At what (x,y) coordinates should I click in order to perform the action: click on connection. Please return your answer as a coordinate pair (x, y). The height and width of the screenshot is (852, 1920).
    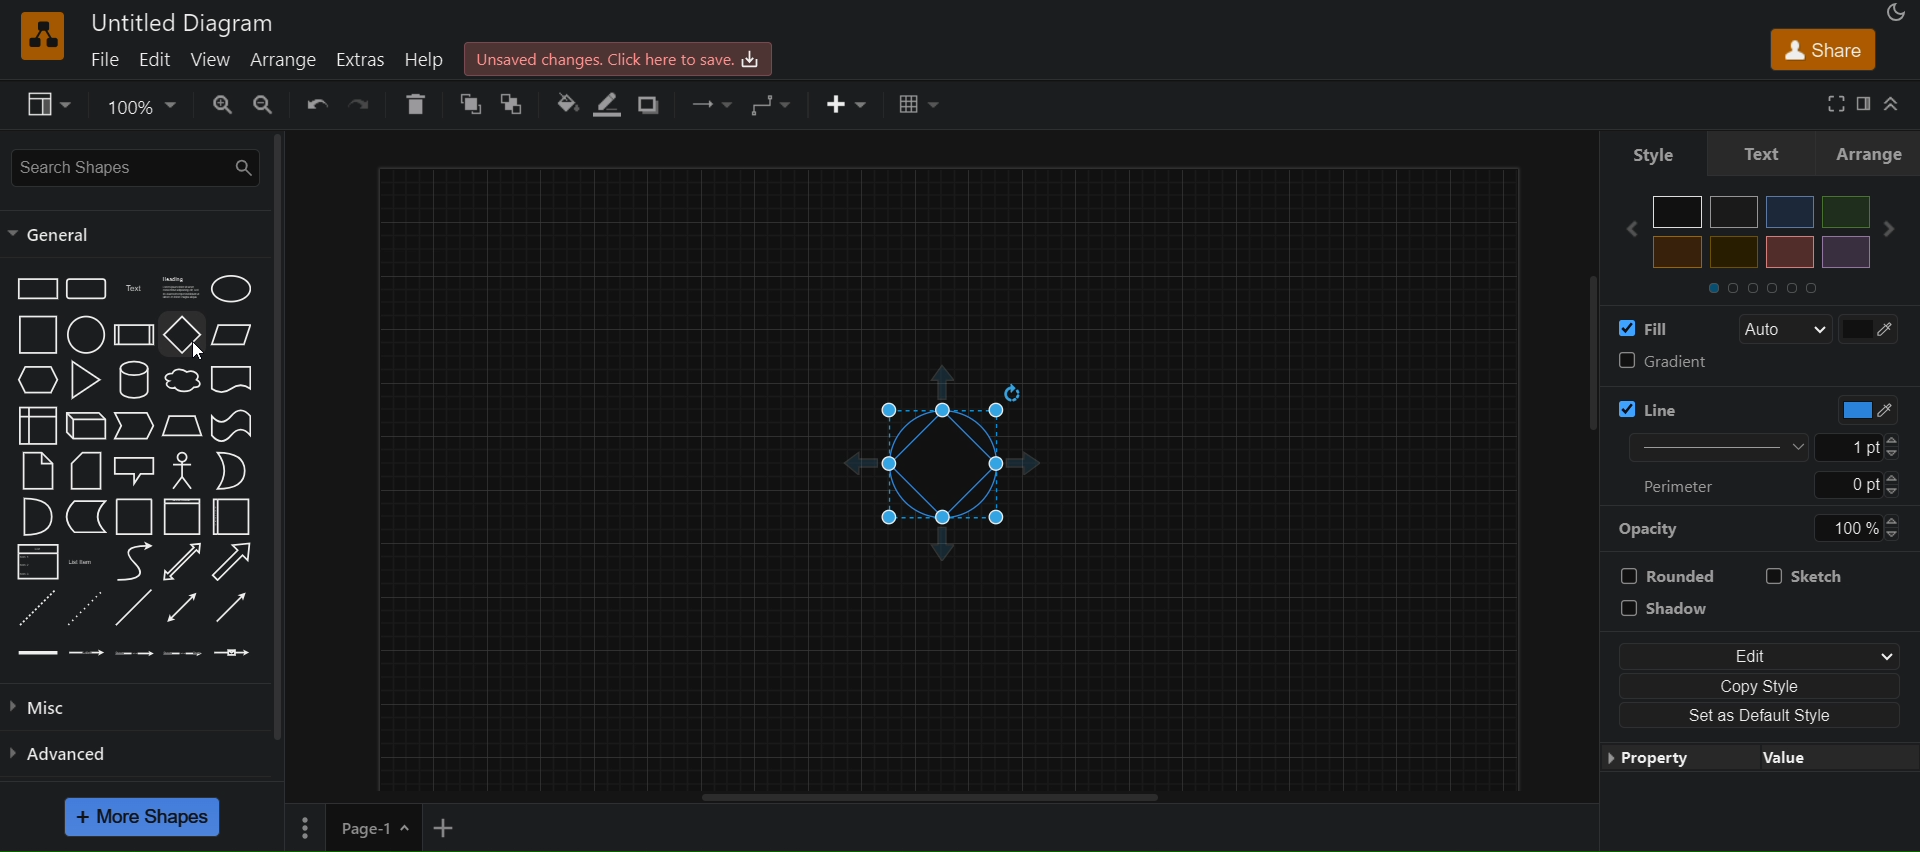
    Looking at the image, I should click on (705, 100).